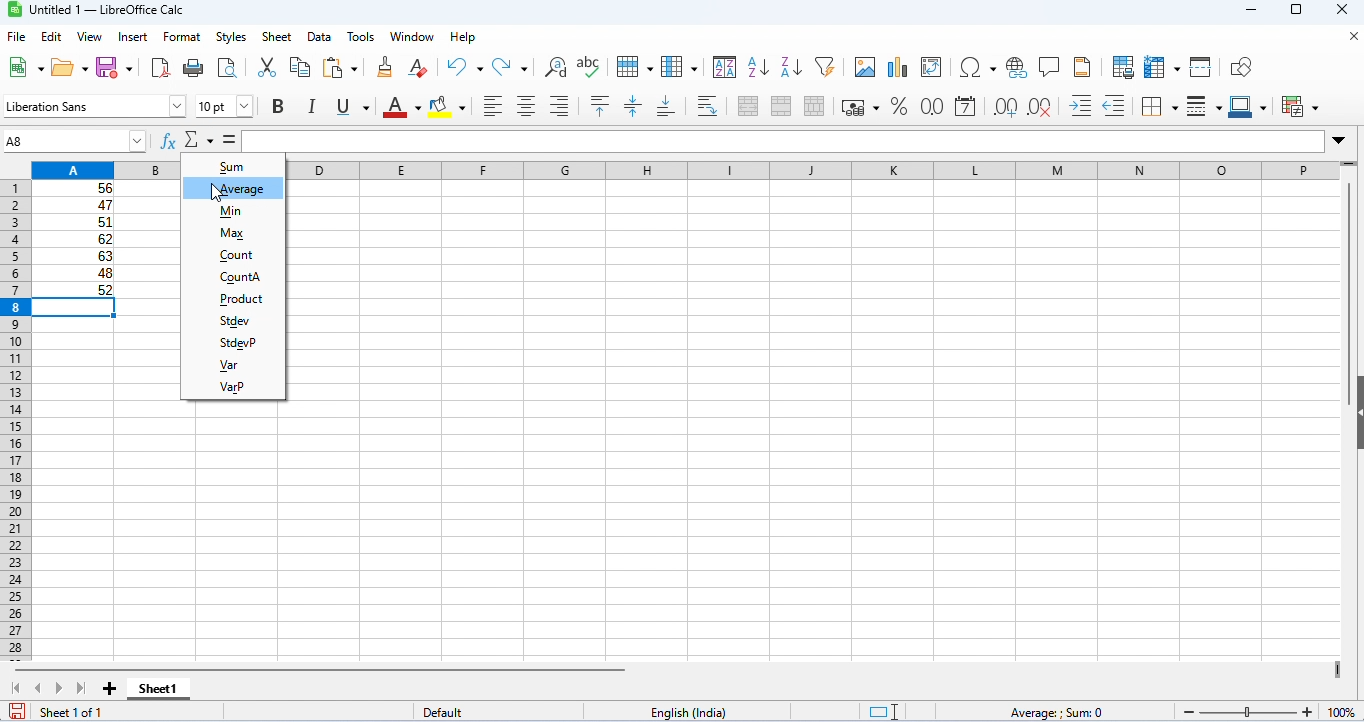 The image size is (1364, 722). Describe the element at coordinates (1055, 713) in the screenshot. I see `formula` at that location.